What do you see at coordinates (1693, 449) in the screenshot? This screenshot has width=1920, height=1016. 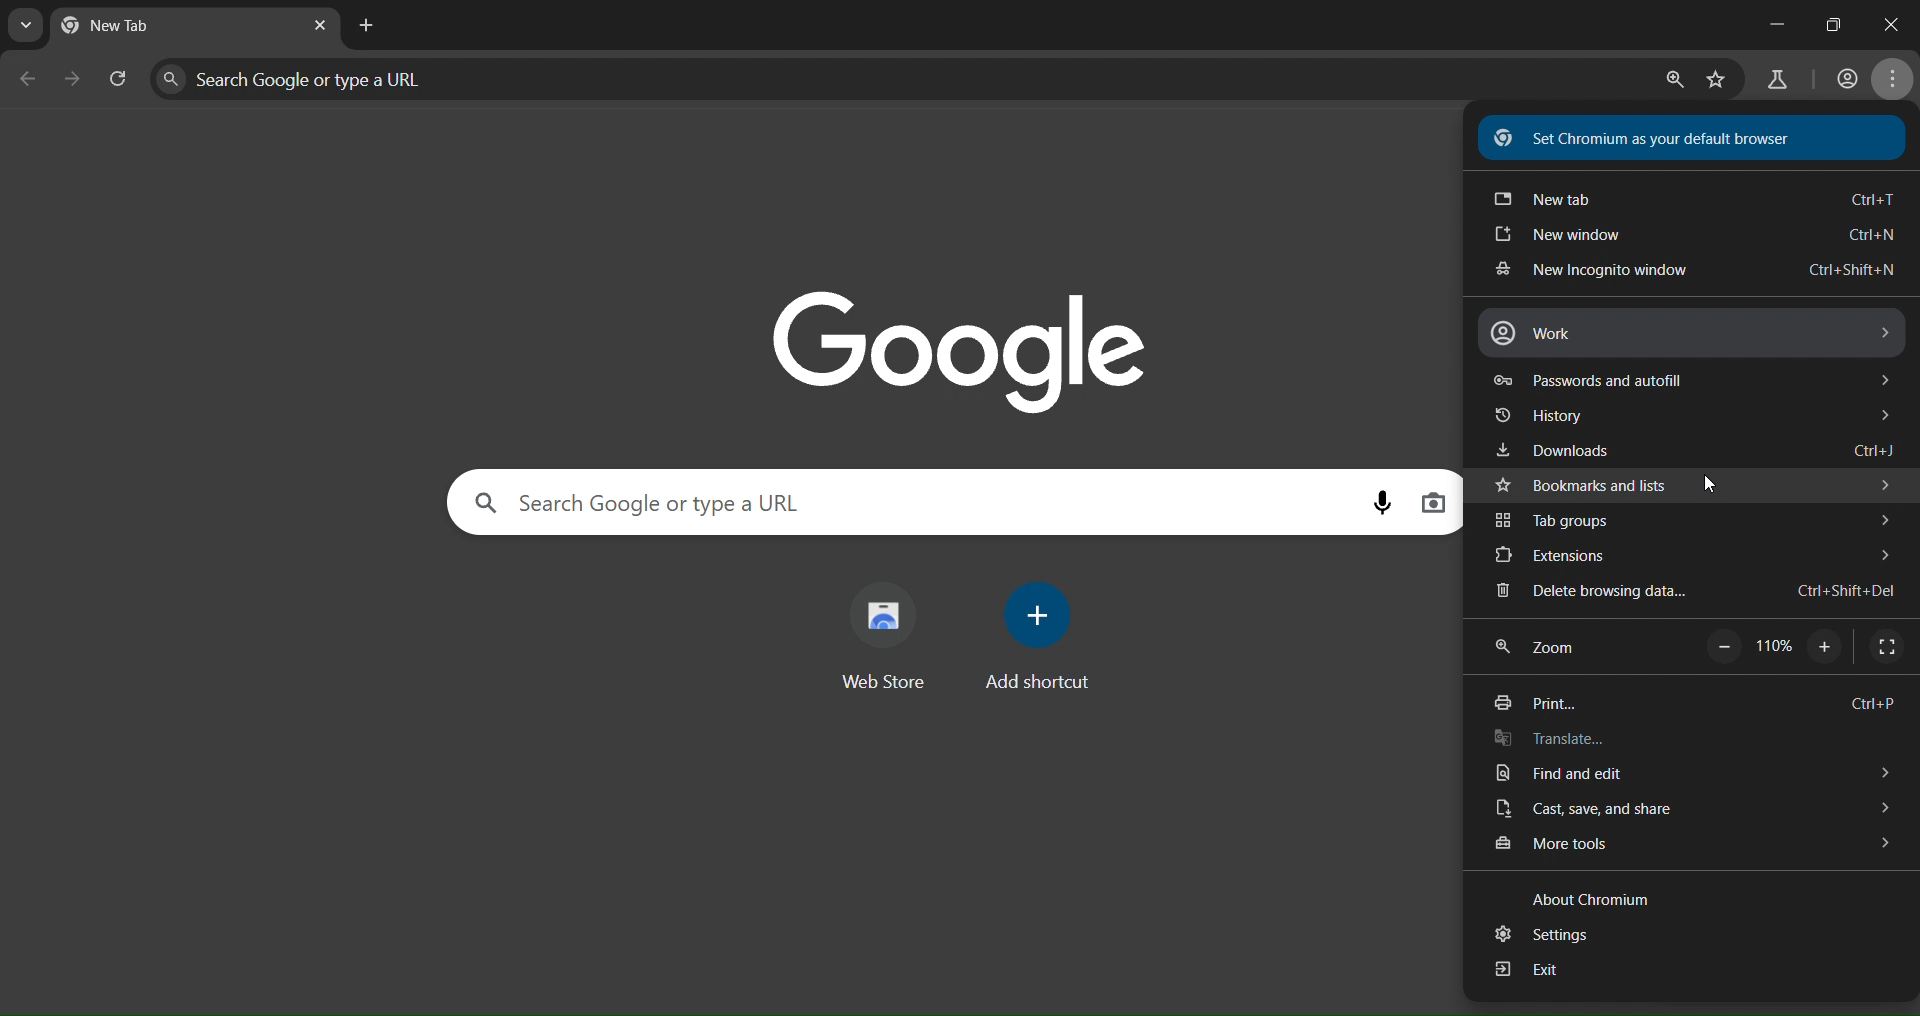 I see `downloads` at bounding box center [1693, 449].